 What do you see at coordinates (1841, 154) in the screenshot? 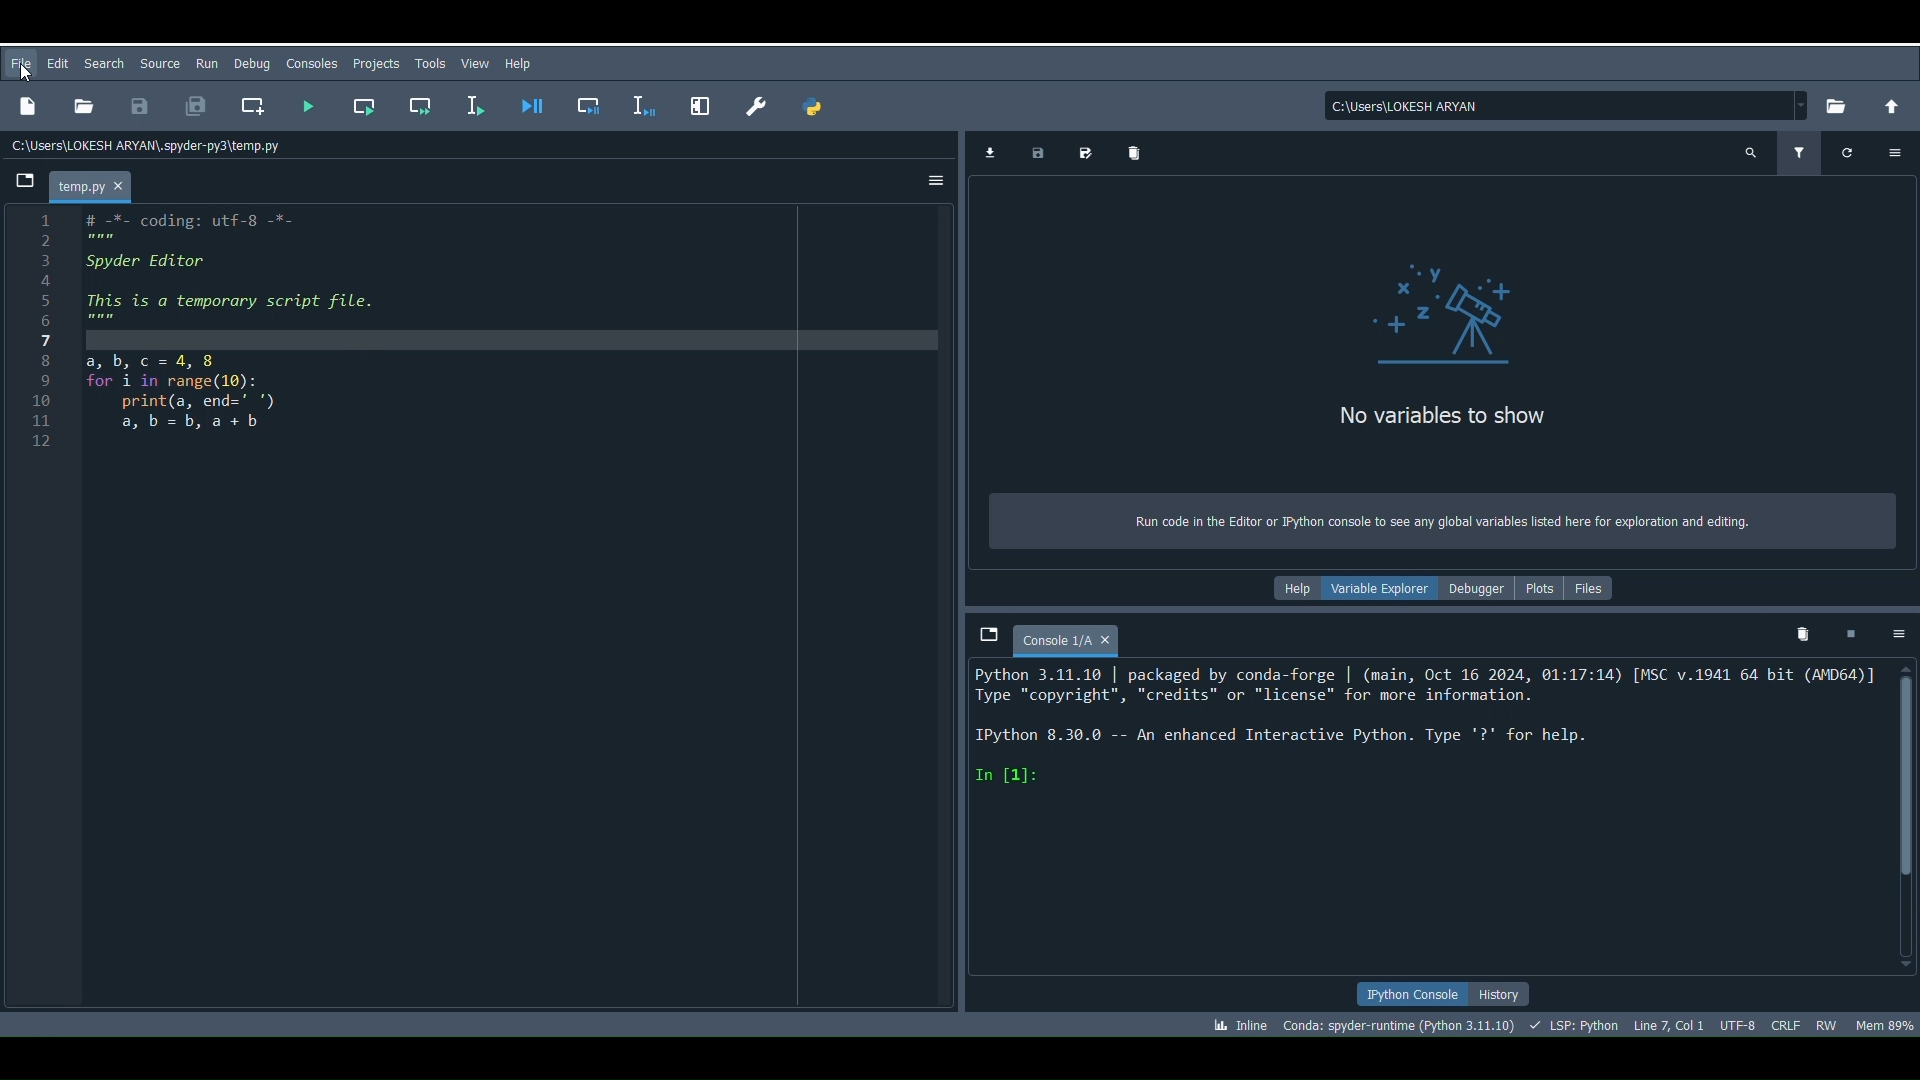
I see `Refresh variables (Ctrl + R)` at bounding box center [1841, 154].